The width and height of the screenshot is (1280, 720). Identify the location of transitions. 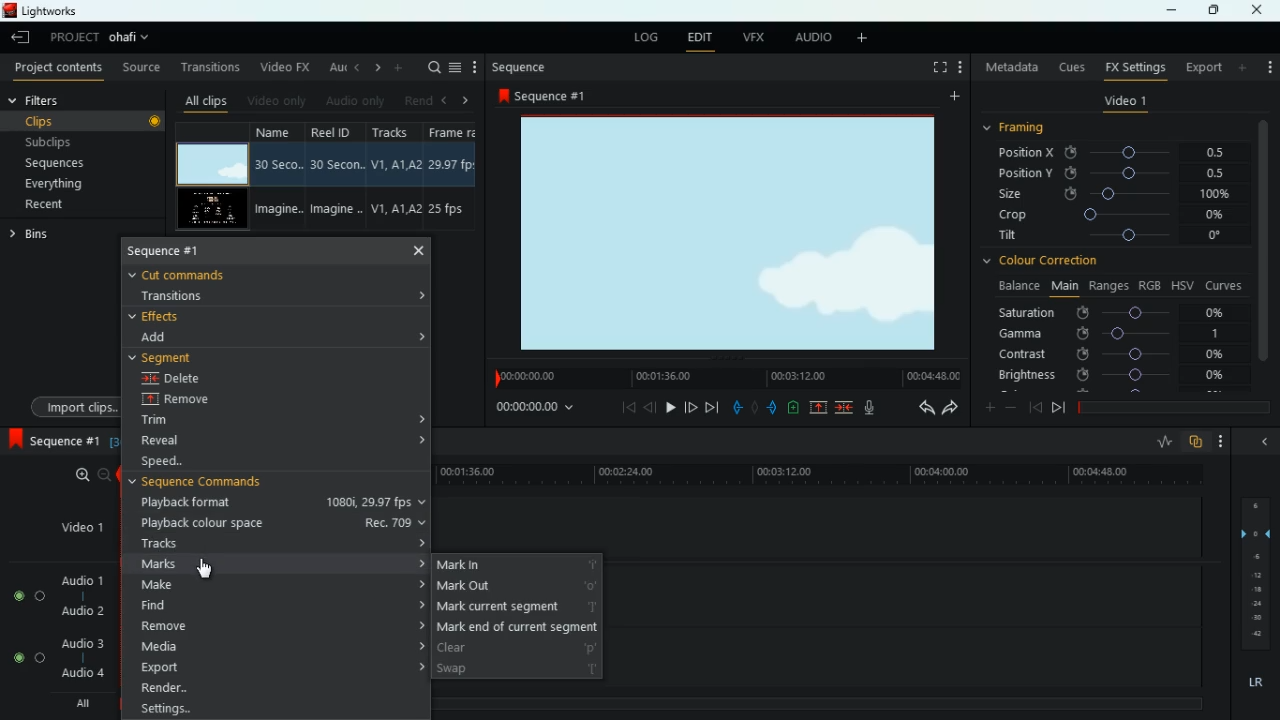
(184, 295).